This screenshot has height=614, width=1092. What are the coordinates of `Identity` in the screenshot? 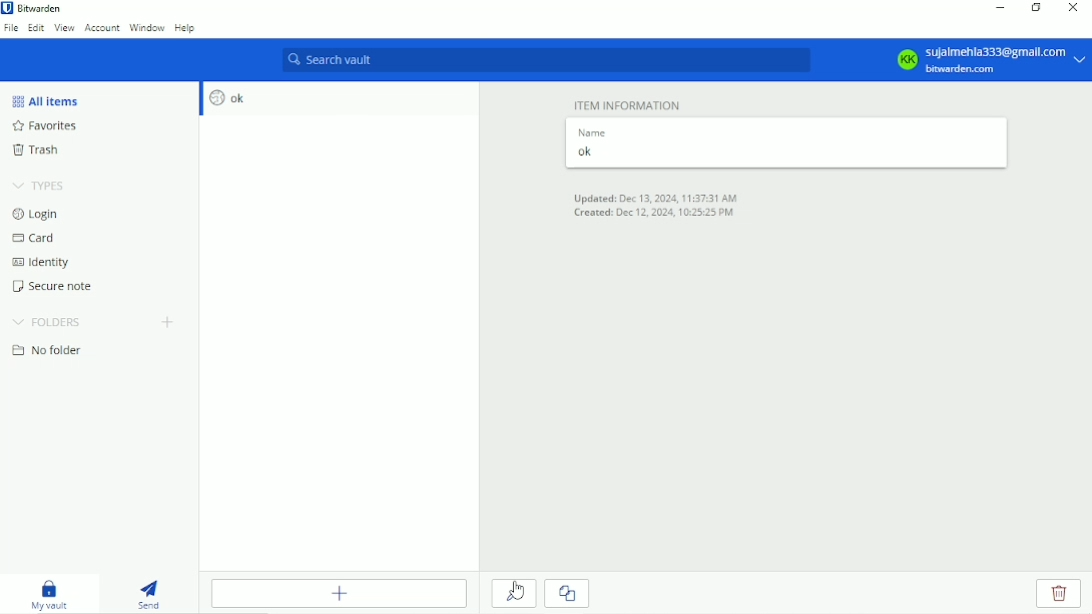 It's located at (44, 263).